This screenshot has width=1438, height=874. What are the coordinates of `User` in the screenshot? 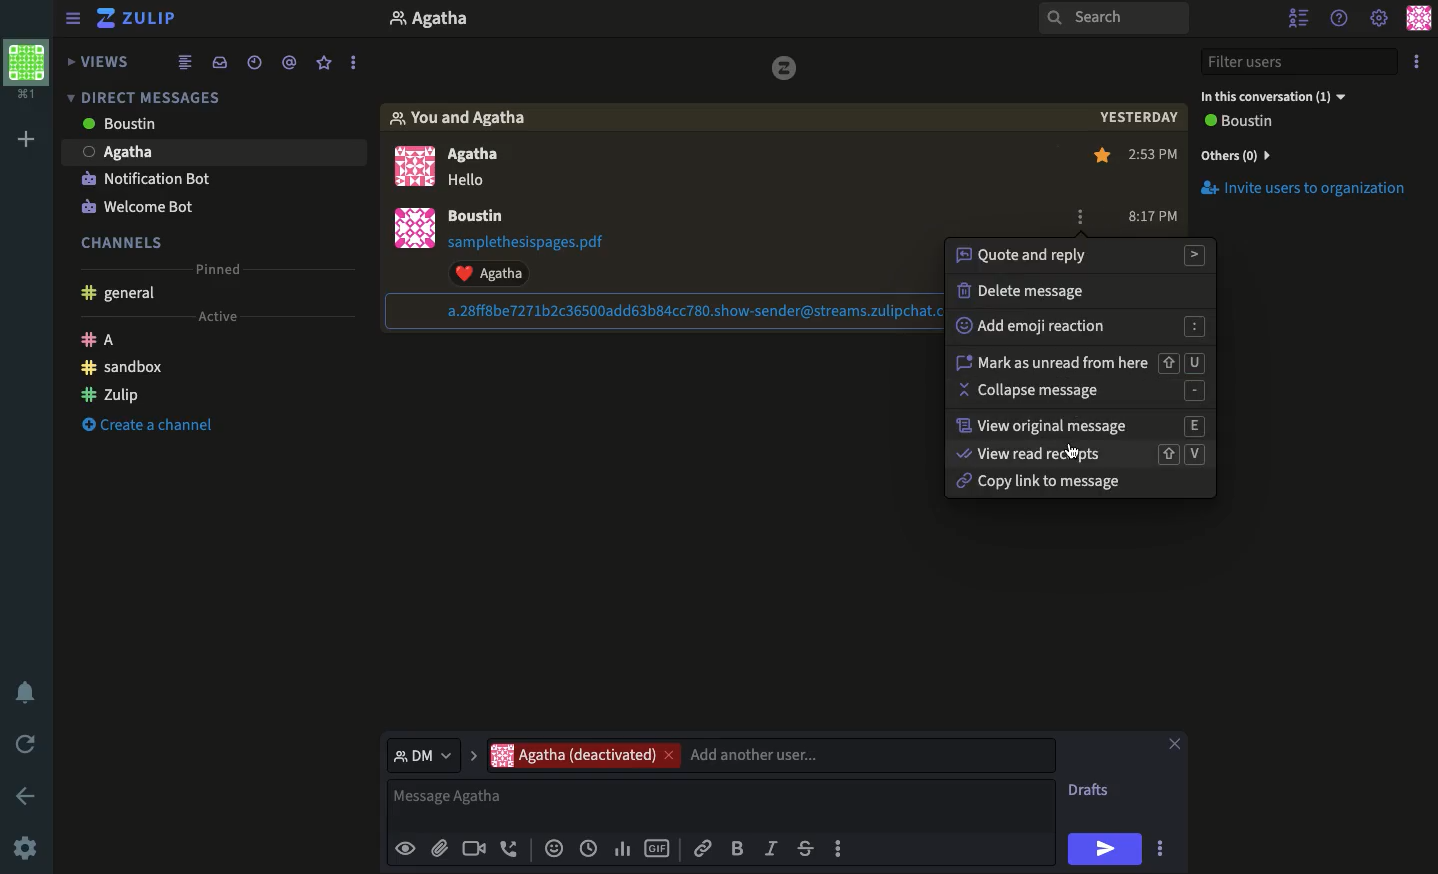 It's located at (451, 21).